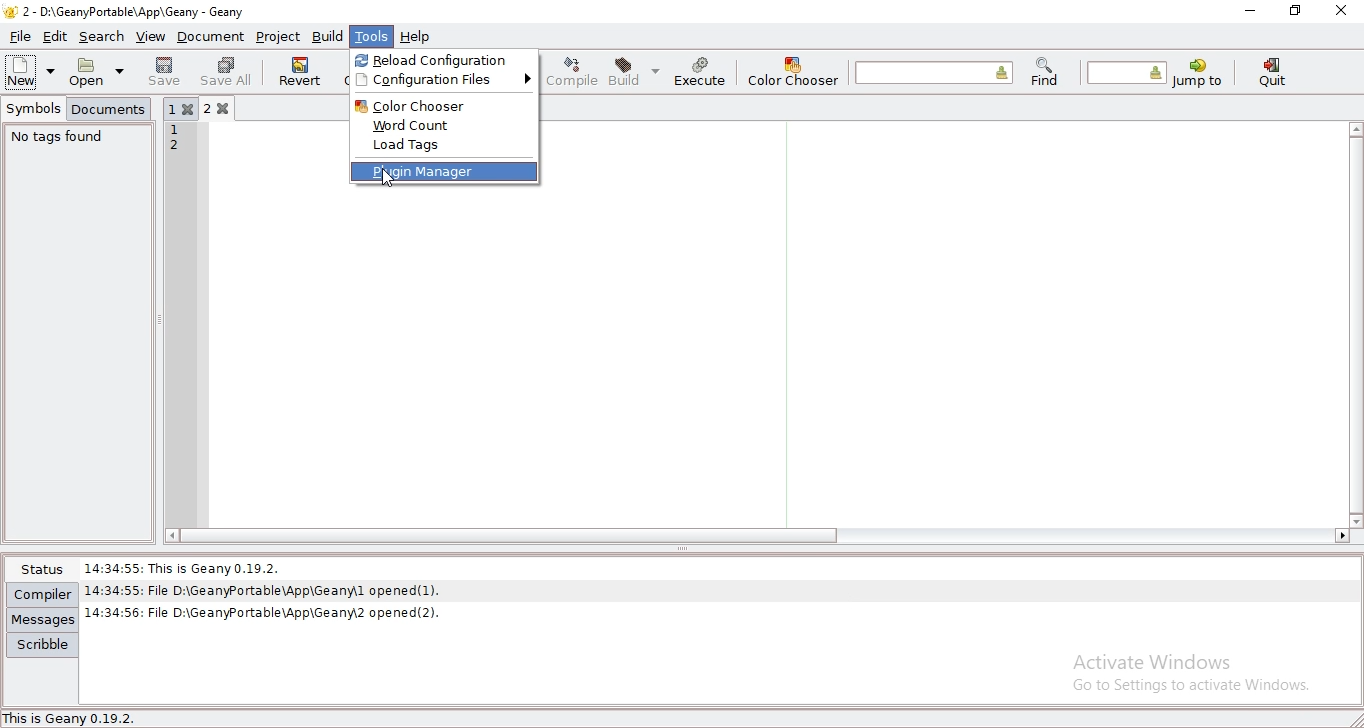 This screenshot has width=1364, height=728. I want to click on reload configuration, so click(442, 60).